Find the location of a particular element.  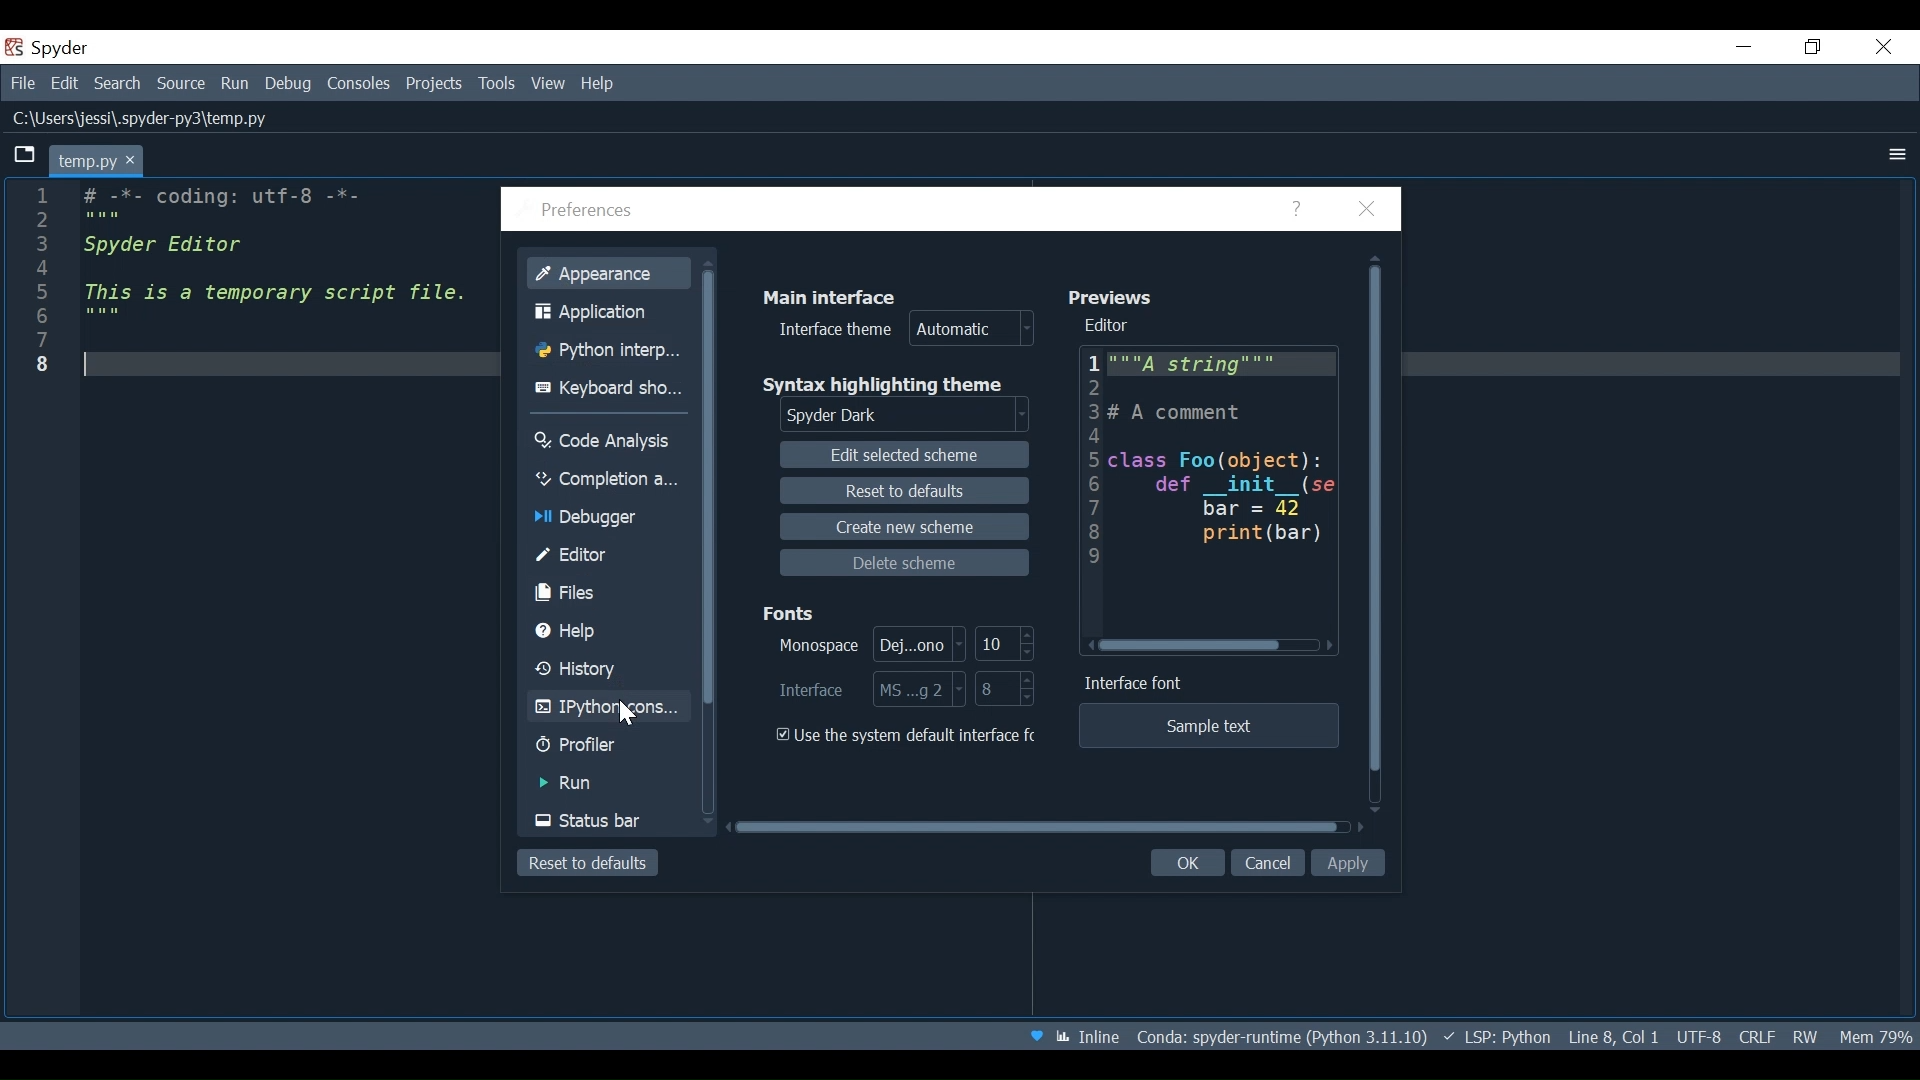

IPython console is located at coordinates (604, 708).